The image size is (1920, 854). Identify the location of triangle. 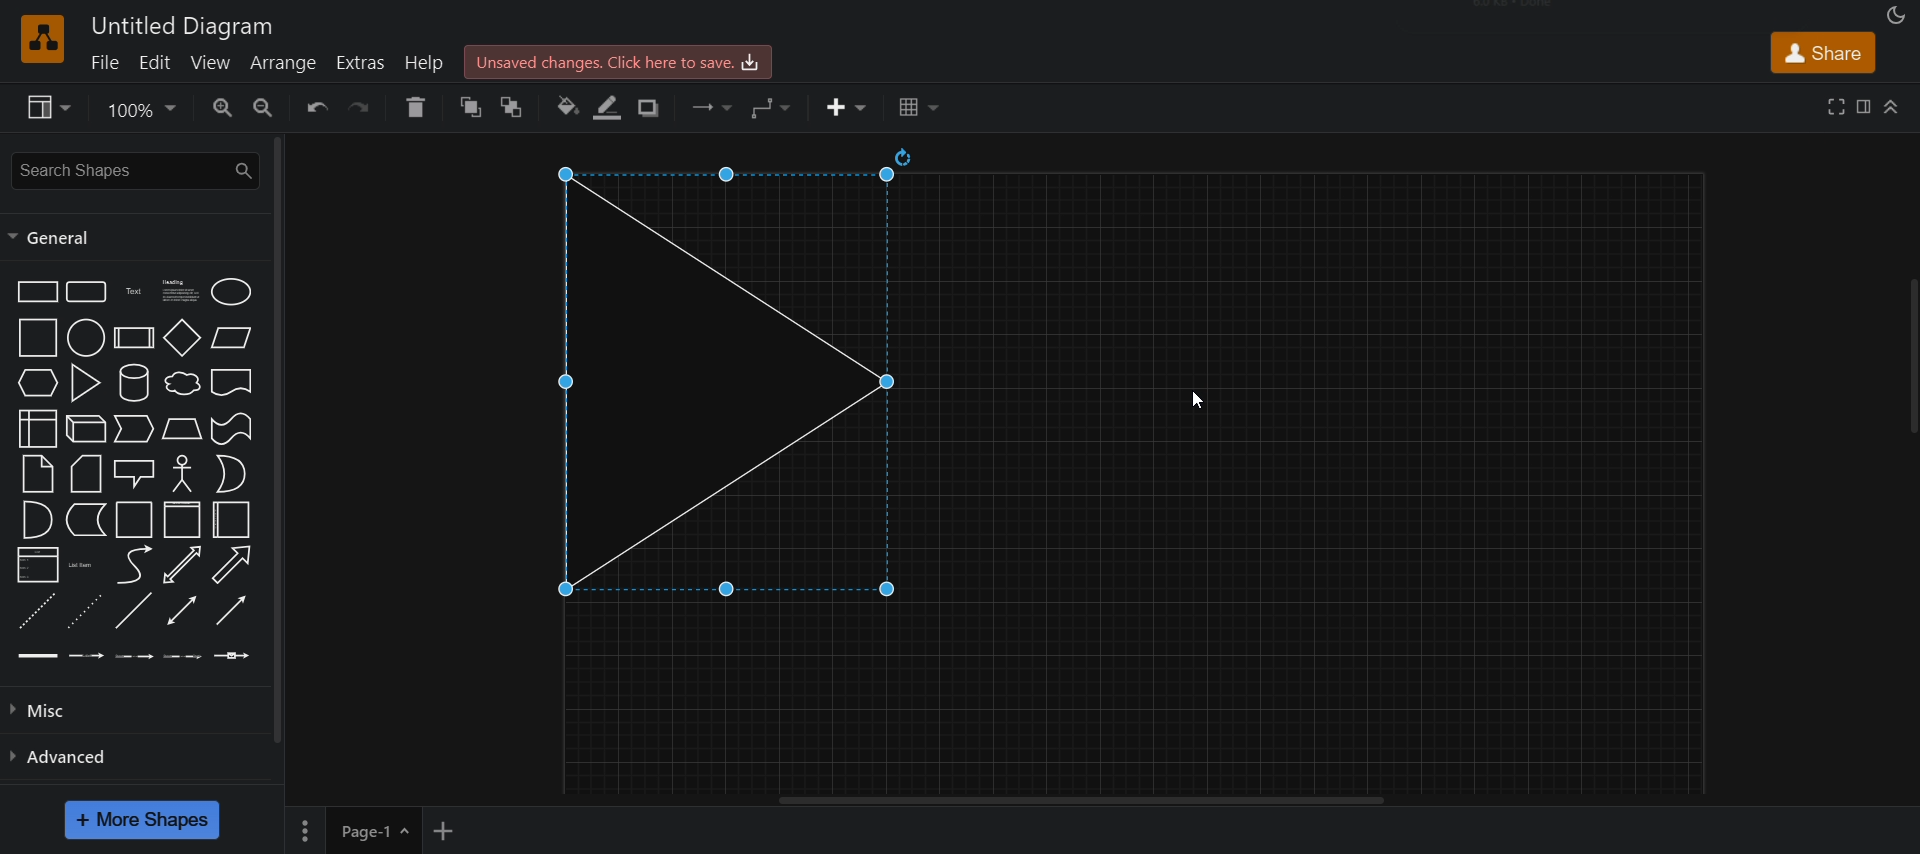
(87, 383).